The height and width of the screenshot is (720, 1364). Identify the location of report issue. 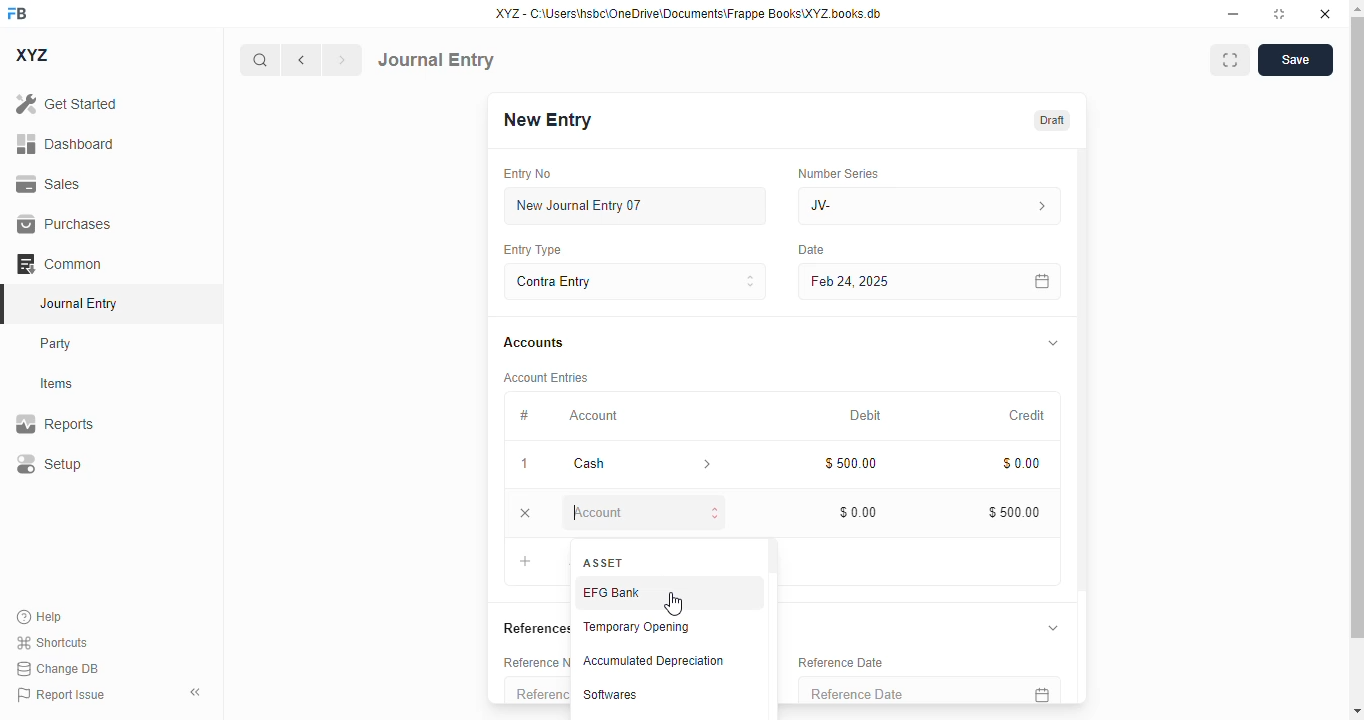
(61, 694).